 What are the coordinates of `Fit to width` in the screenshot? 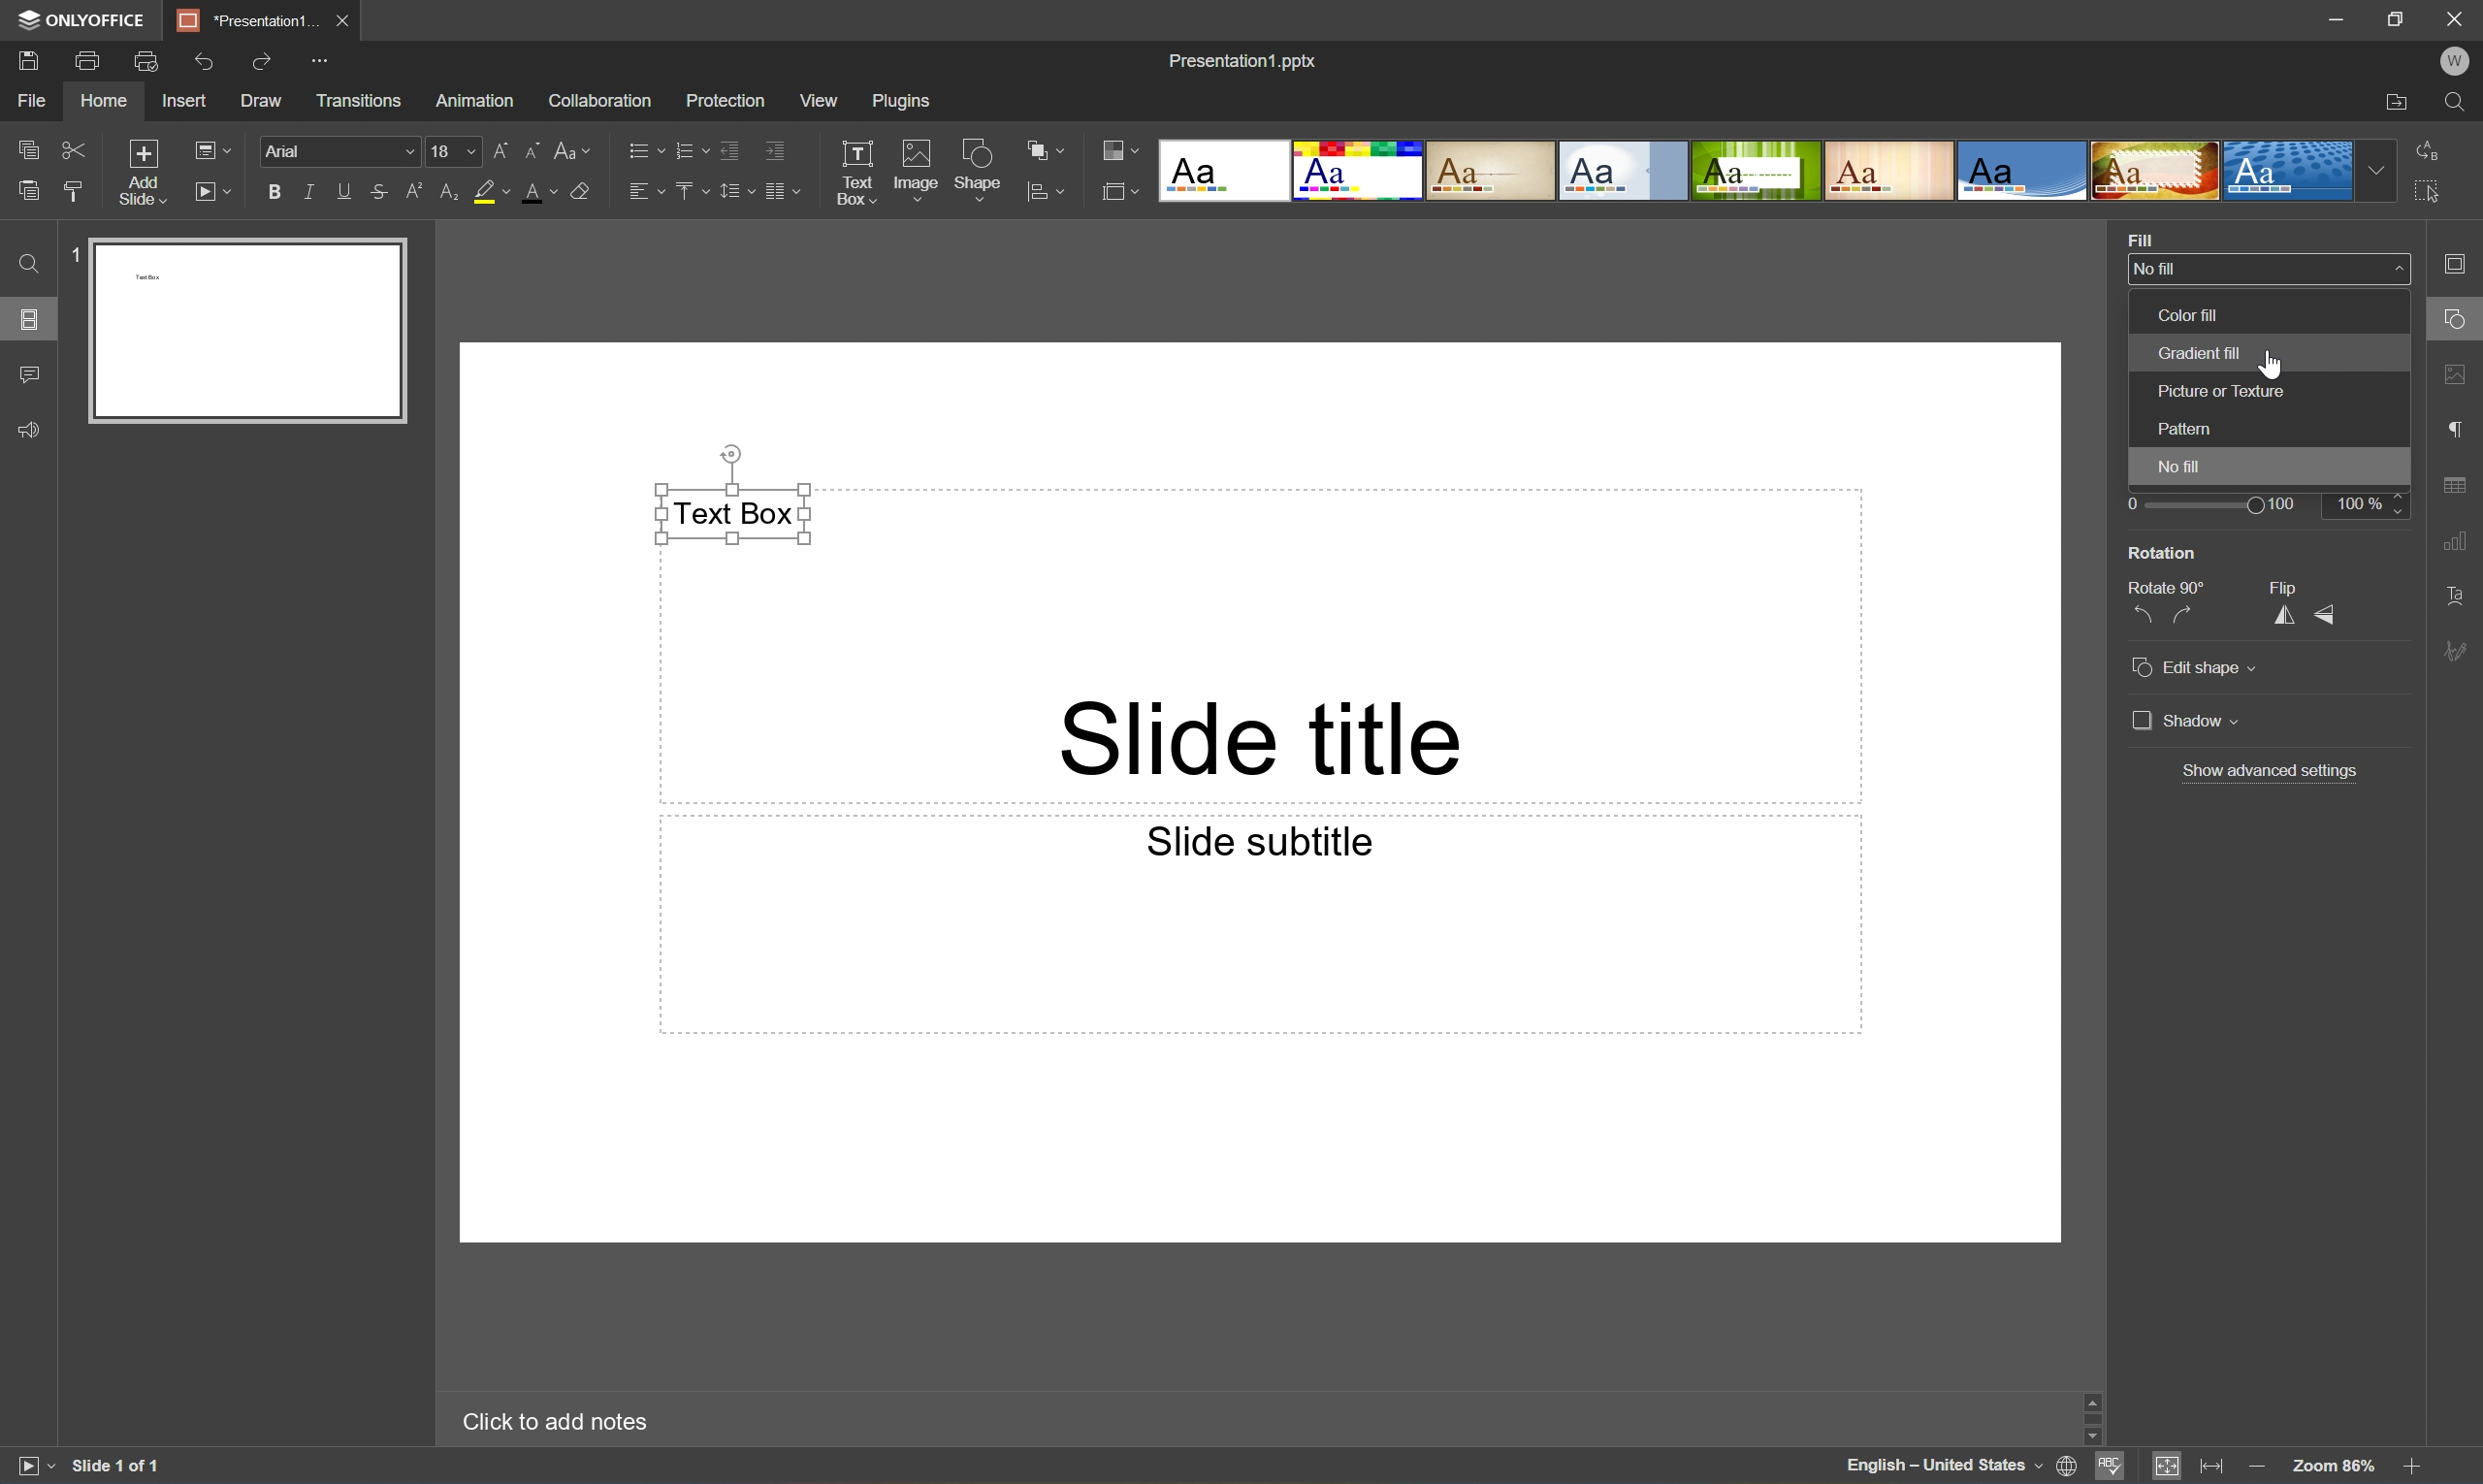 It's located at (2212, 1465).